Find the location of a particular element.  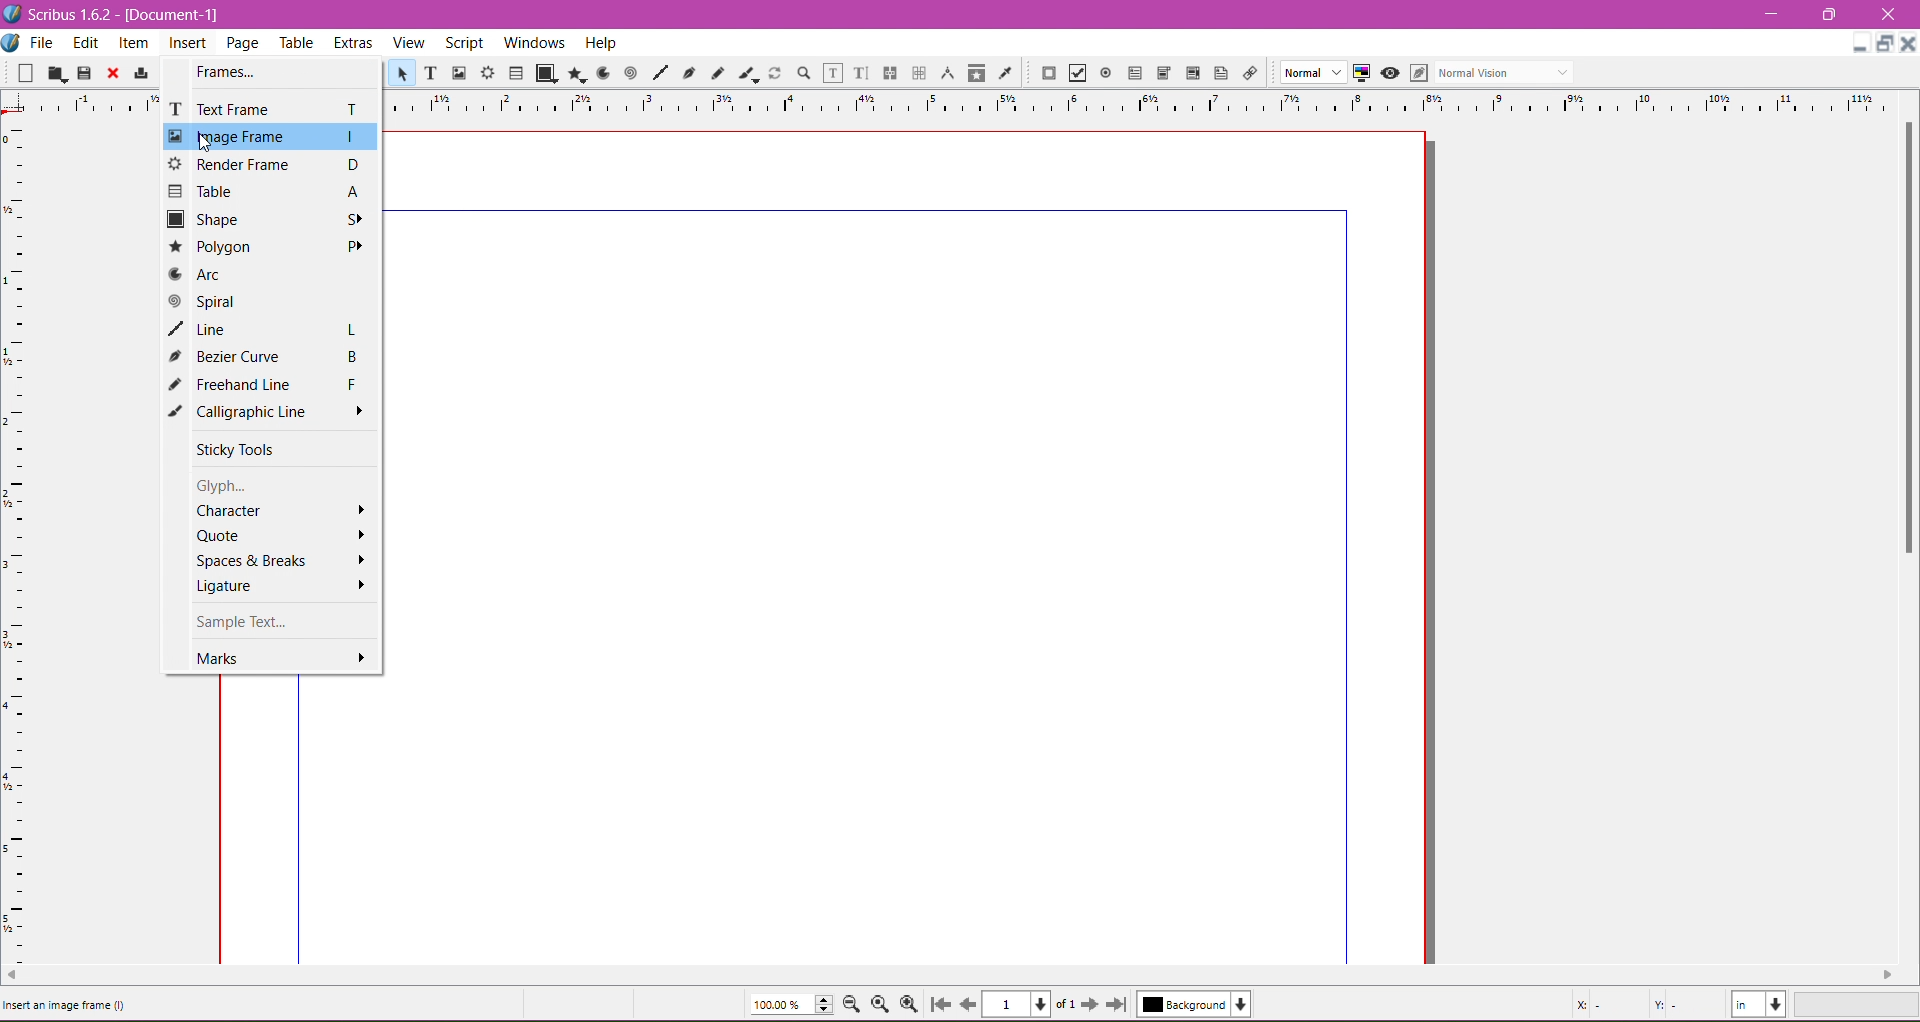

Preview Mode is located at coordinates (1389, 74).